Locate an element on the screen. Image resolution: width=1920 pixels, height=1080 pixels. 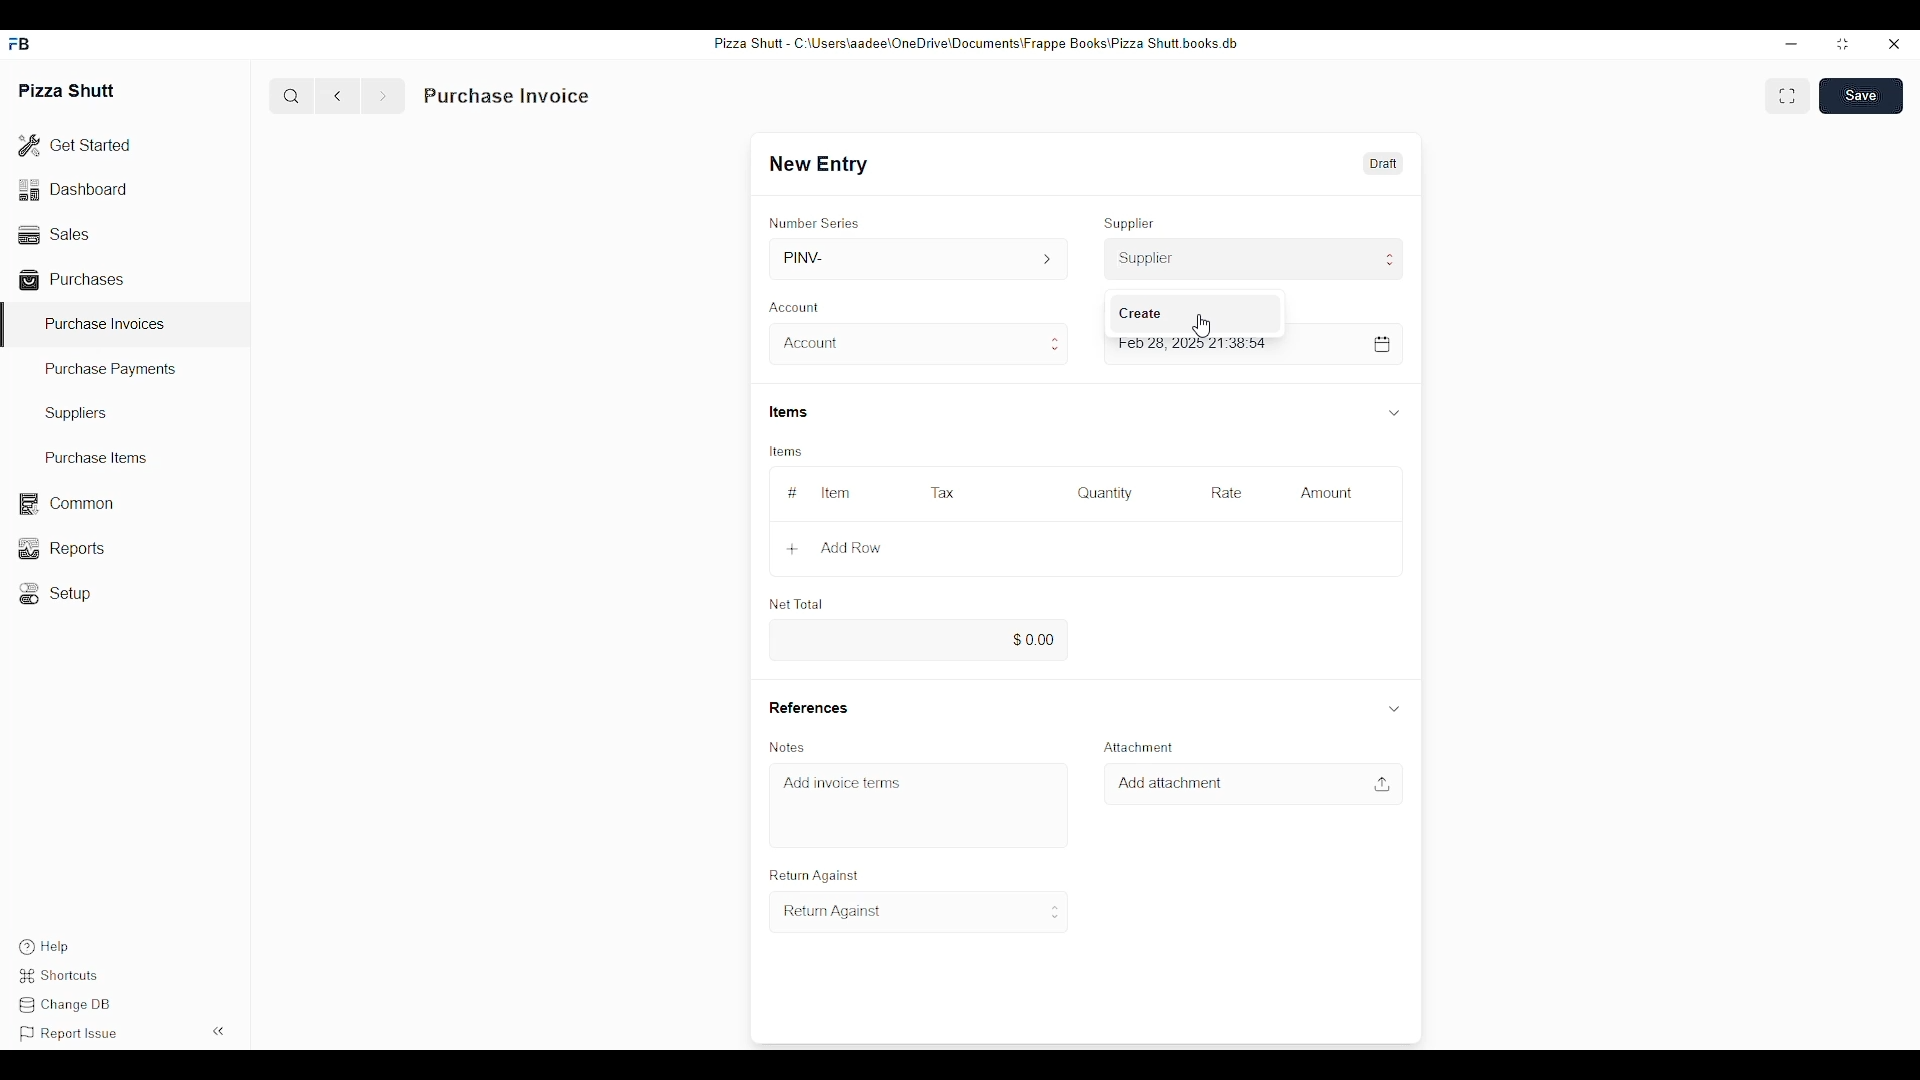
Purchase Payments is located at coordinates (112, 370).